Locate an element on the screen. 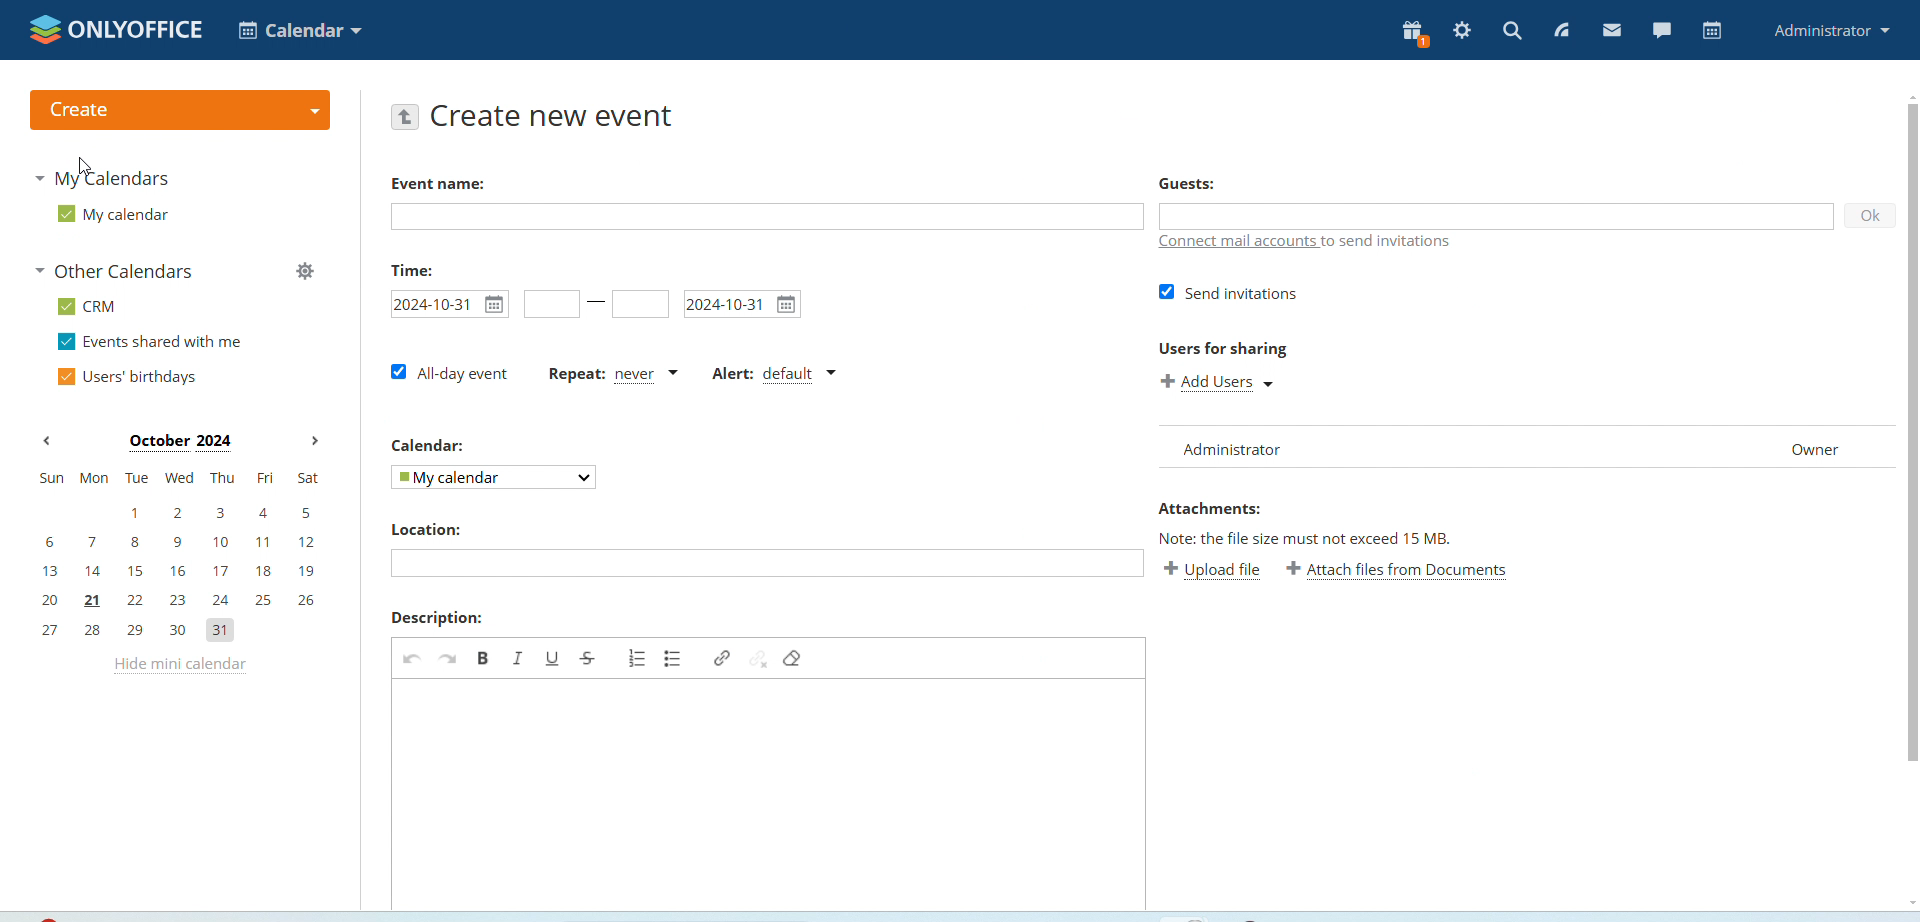 The width and height of the screenshot is (1920, 922). cursor is located at coordinates (81, 167).